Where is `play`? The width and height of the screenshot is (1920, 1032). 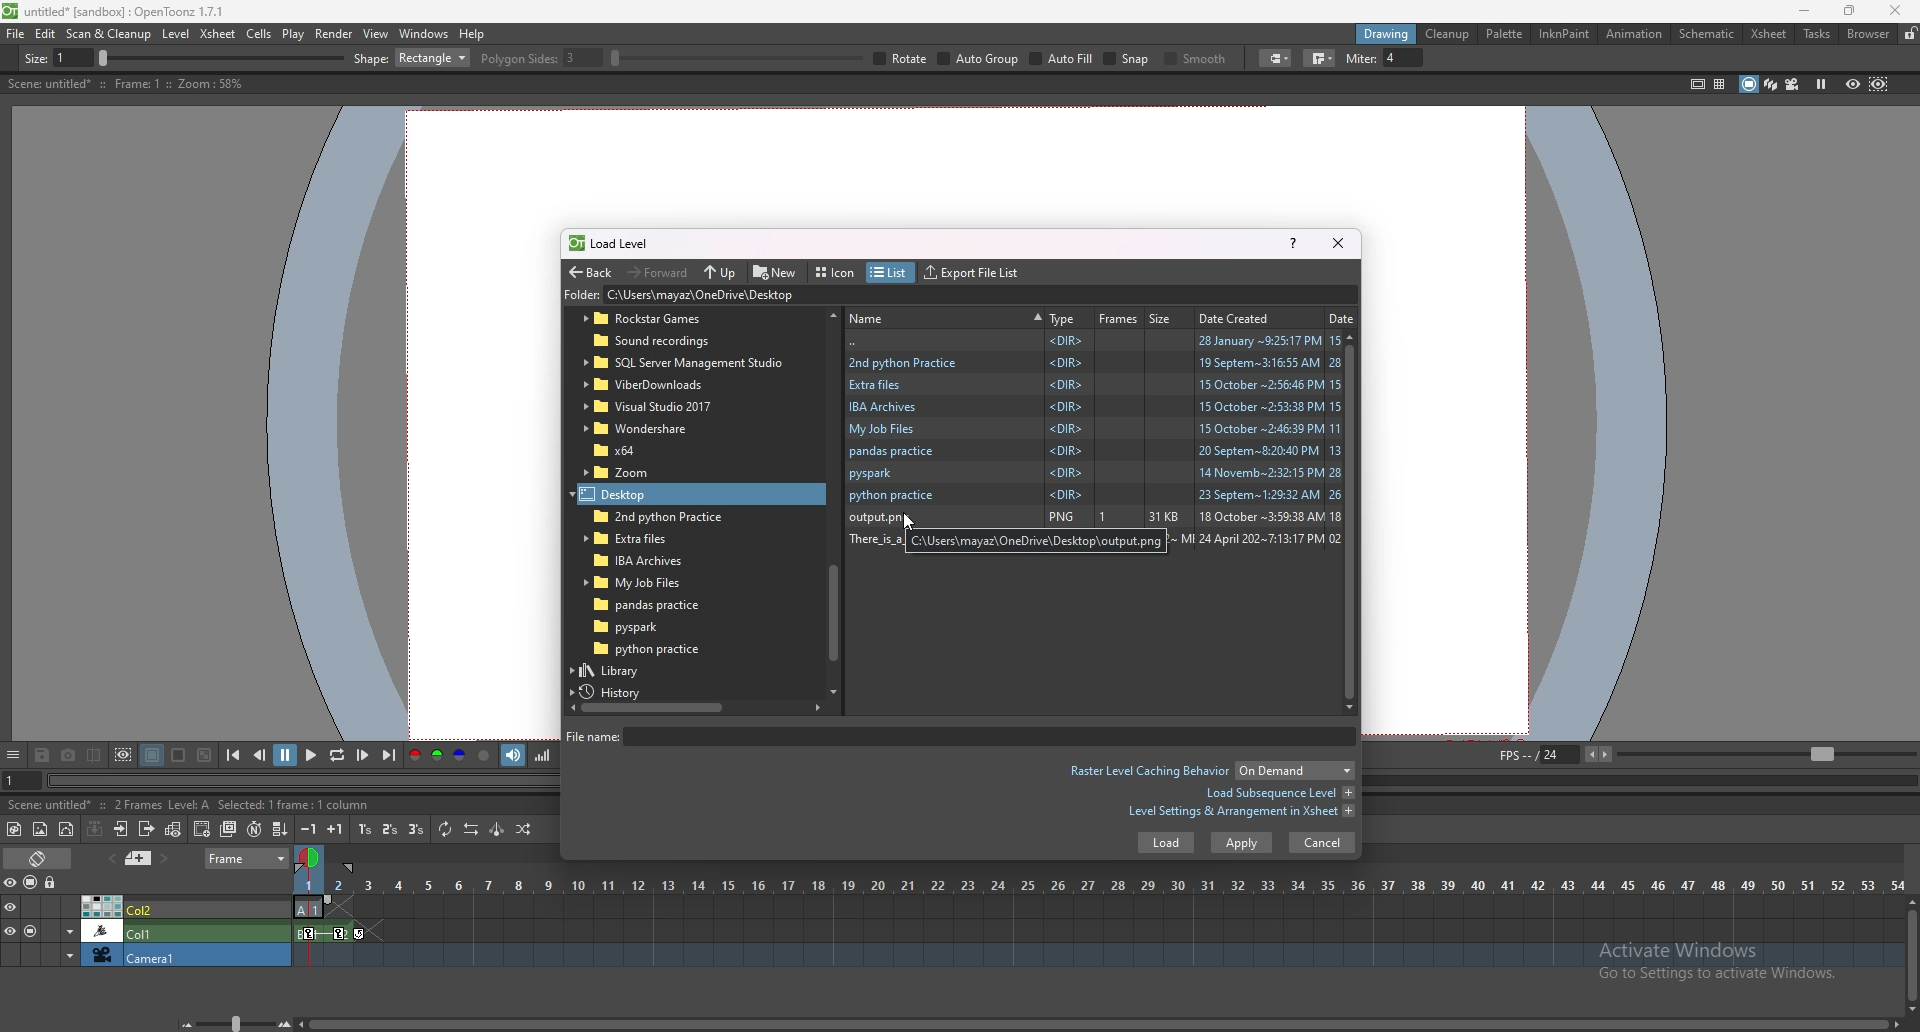
play is located at coordinates (313, 754).